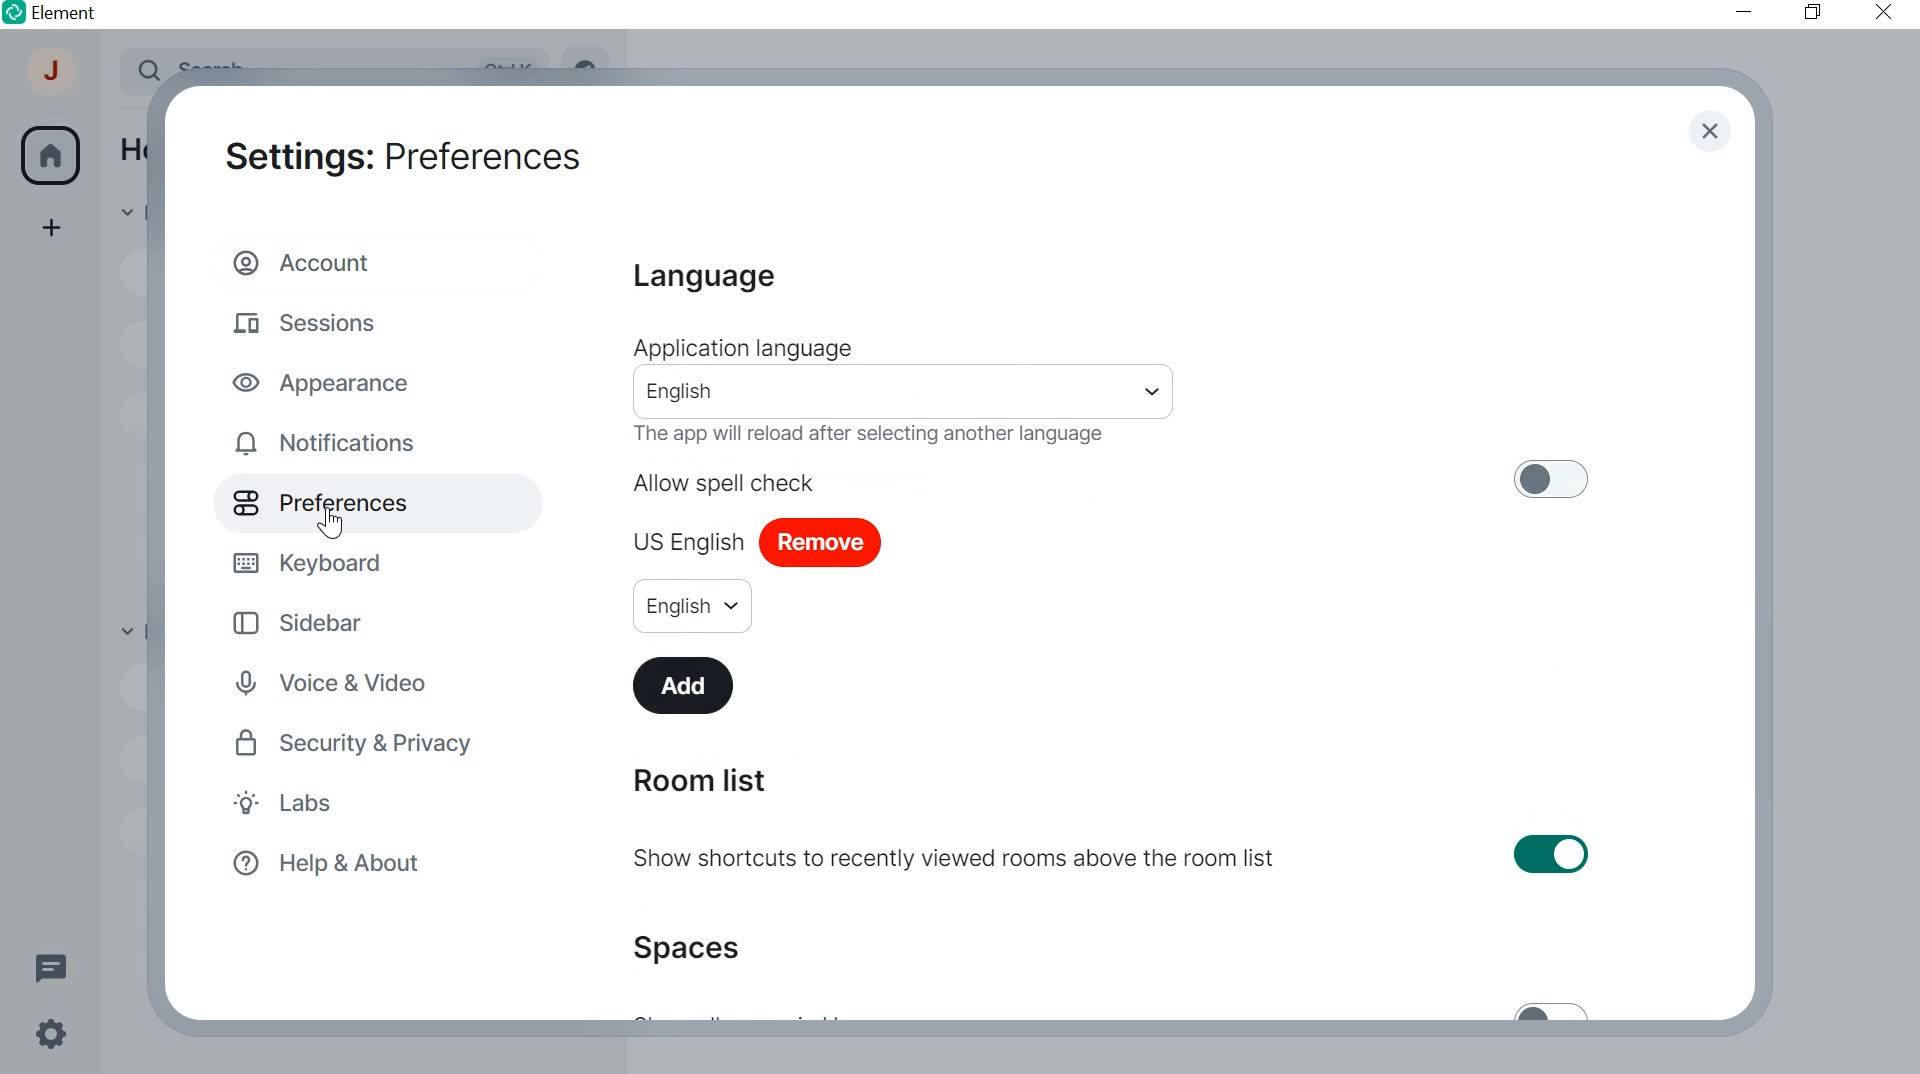  What do you see at coordinates (687, 684) in the screenshot?
I see `Add` at bounding box center [687, 684].